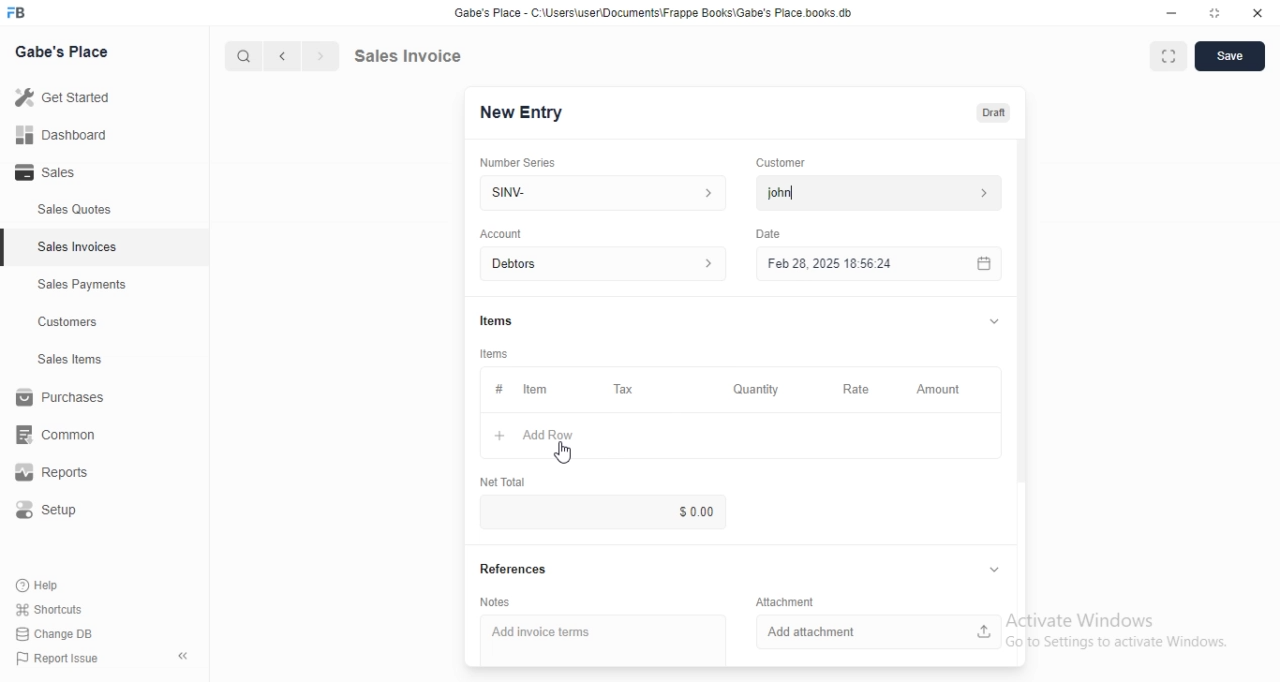  I want to click on scroll bar, so click(1021, 321).